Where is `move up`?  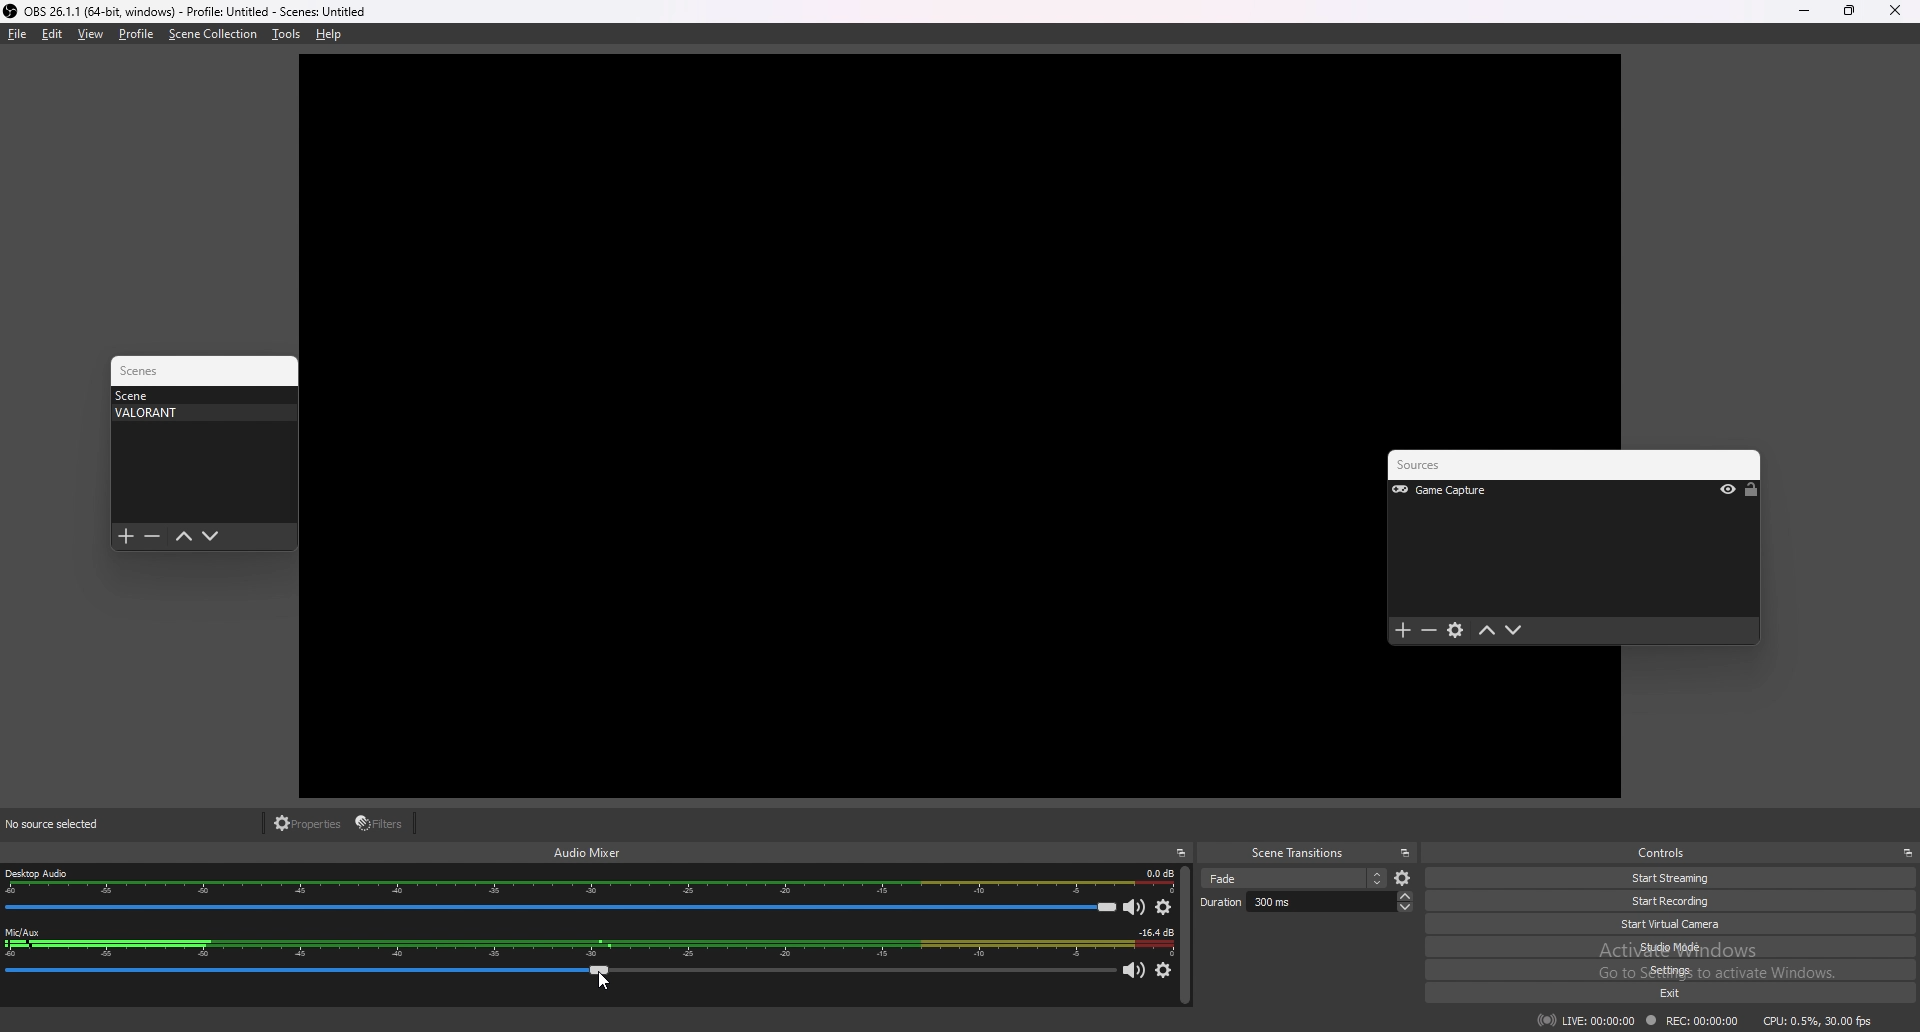
move up is located at coordinates (1488, 631).